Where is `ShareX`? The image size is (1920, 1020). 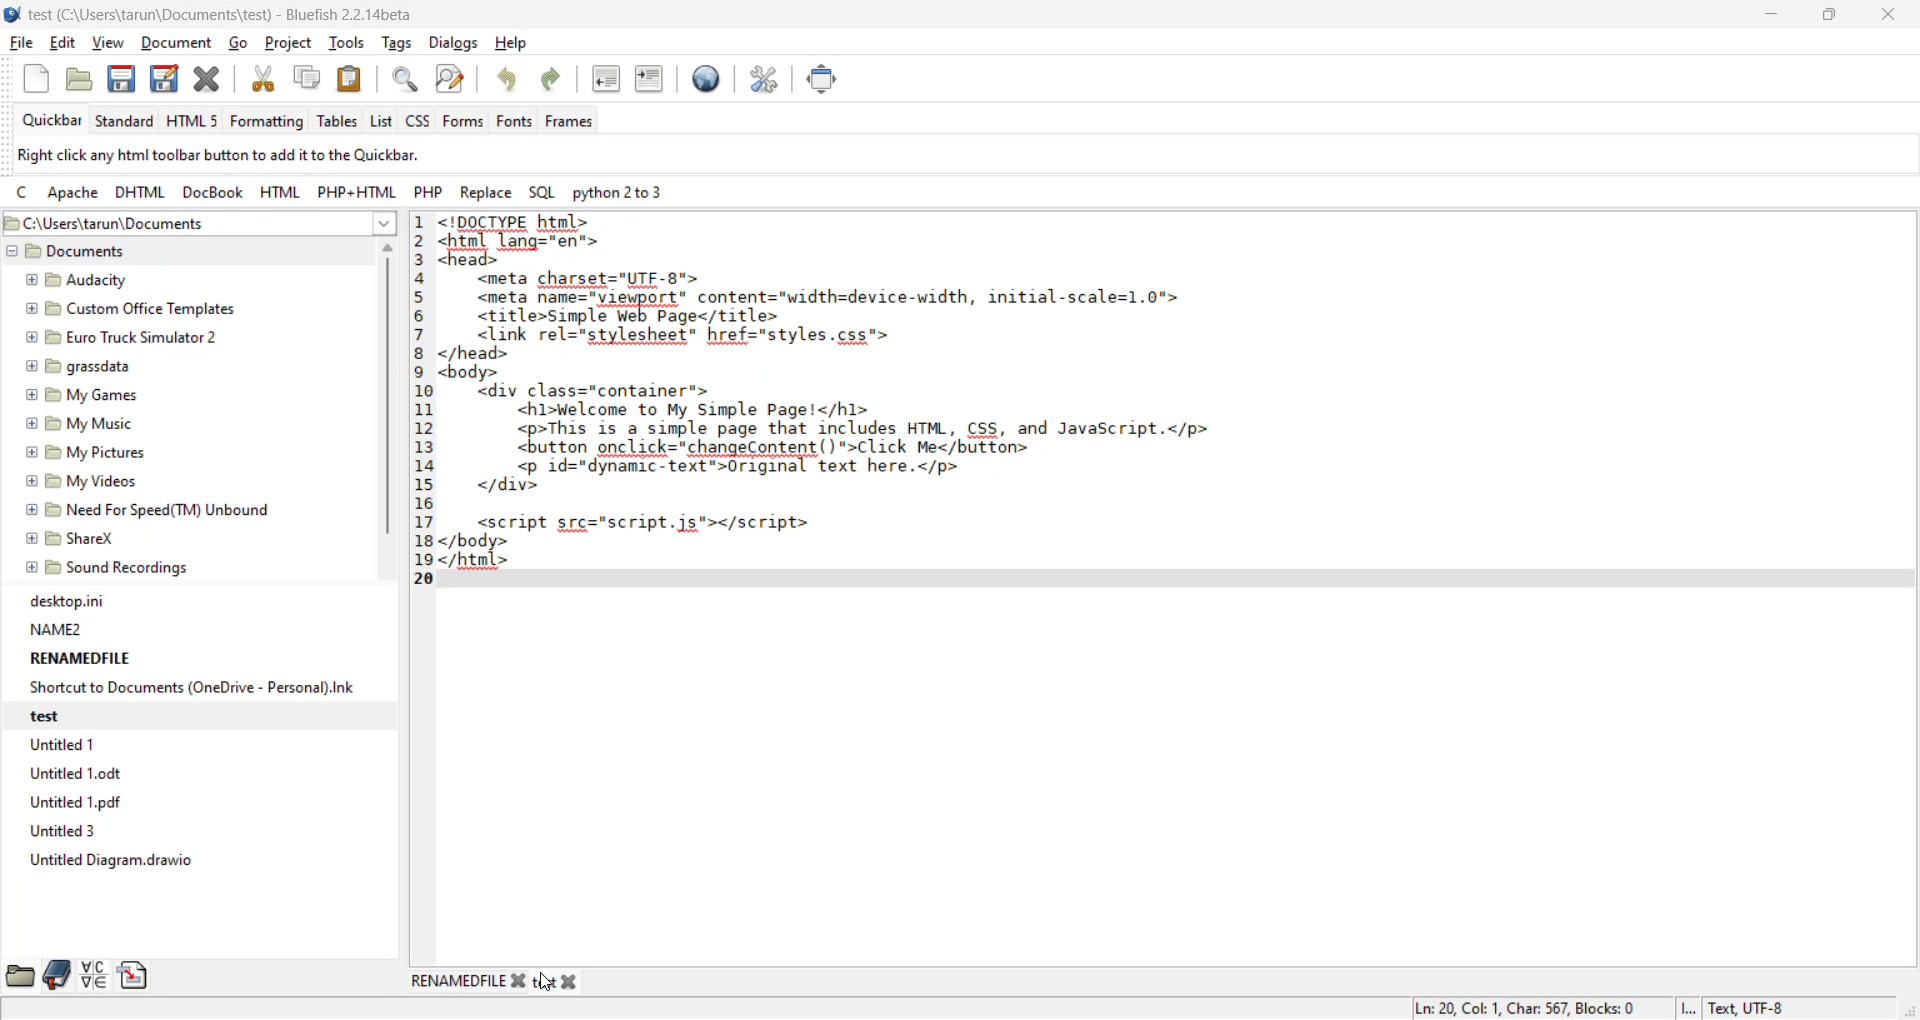
ShareX is located at coordinates (80, 536).